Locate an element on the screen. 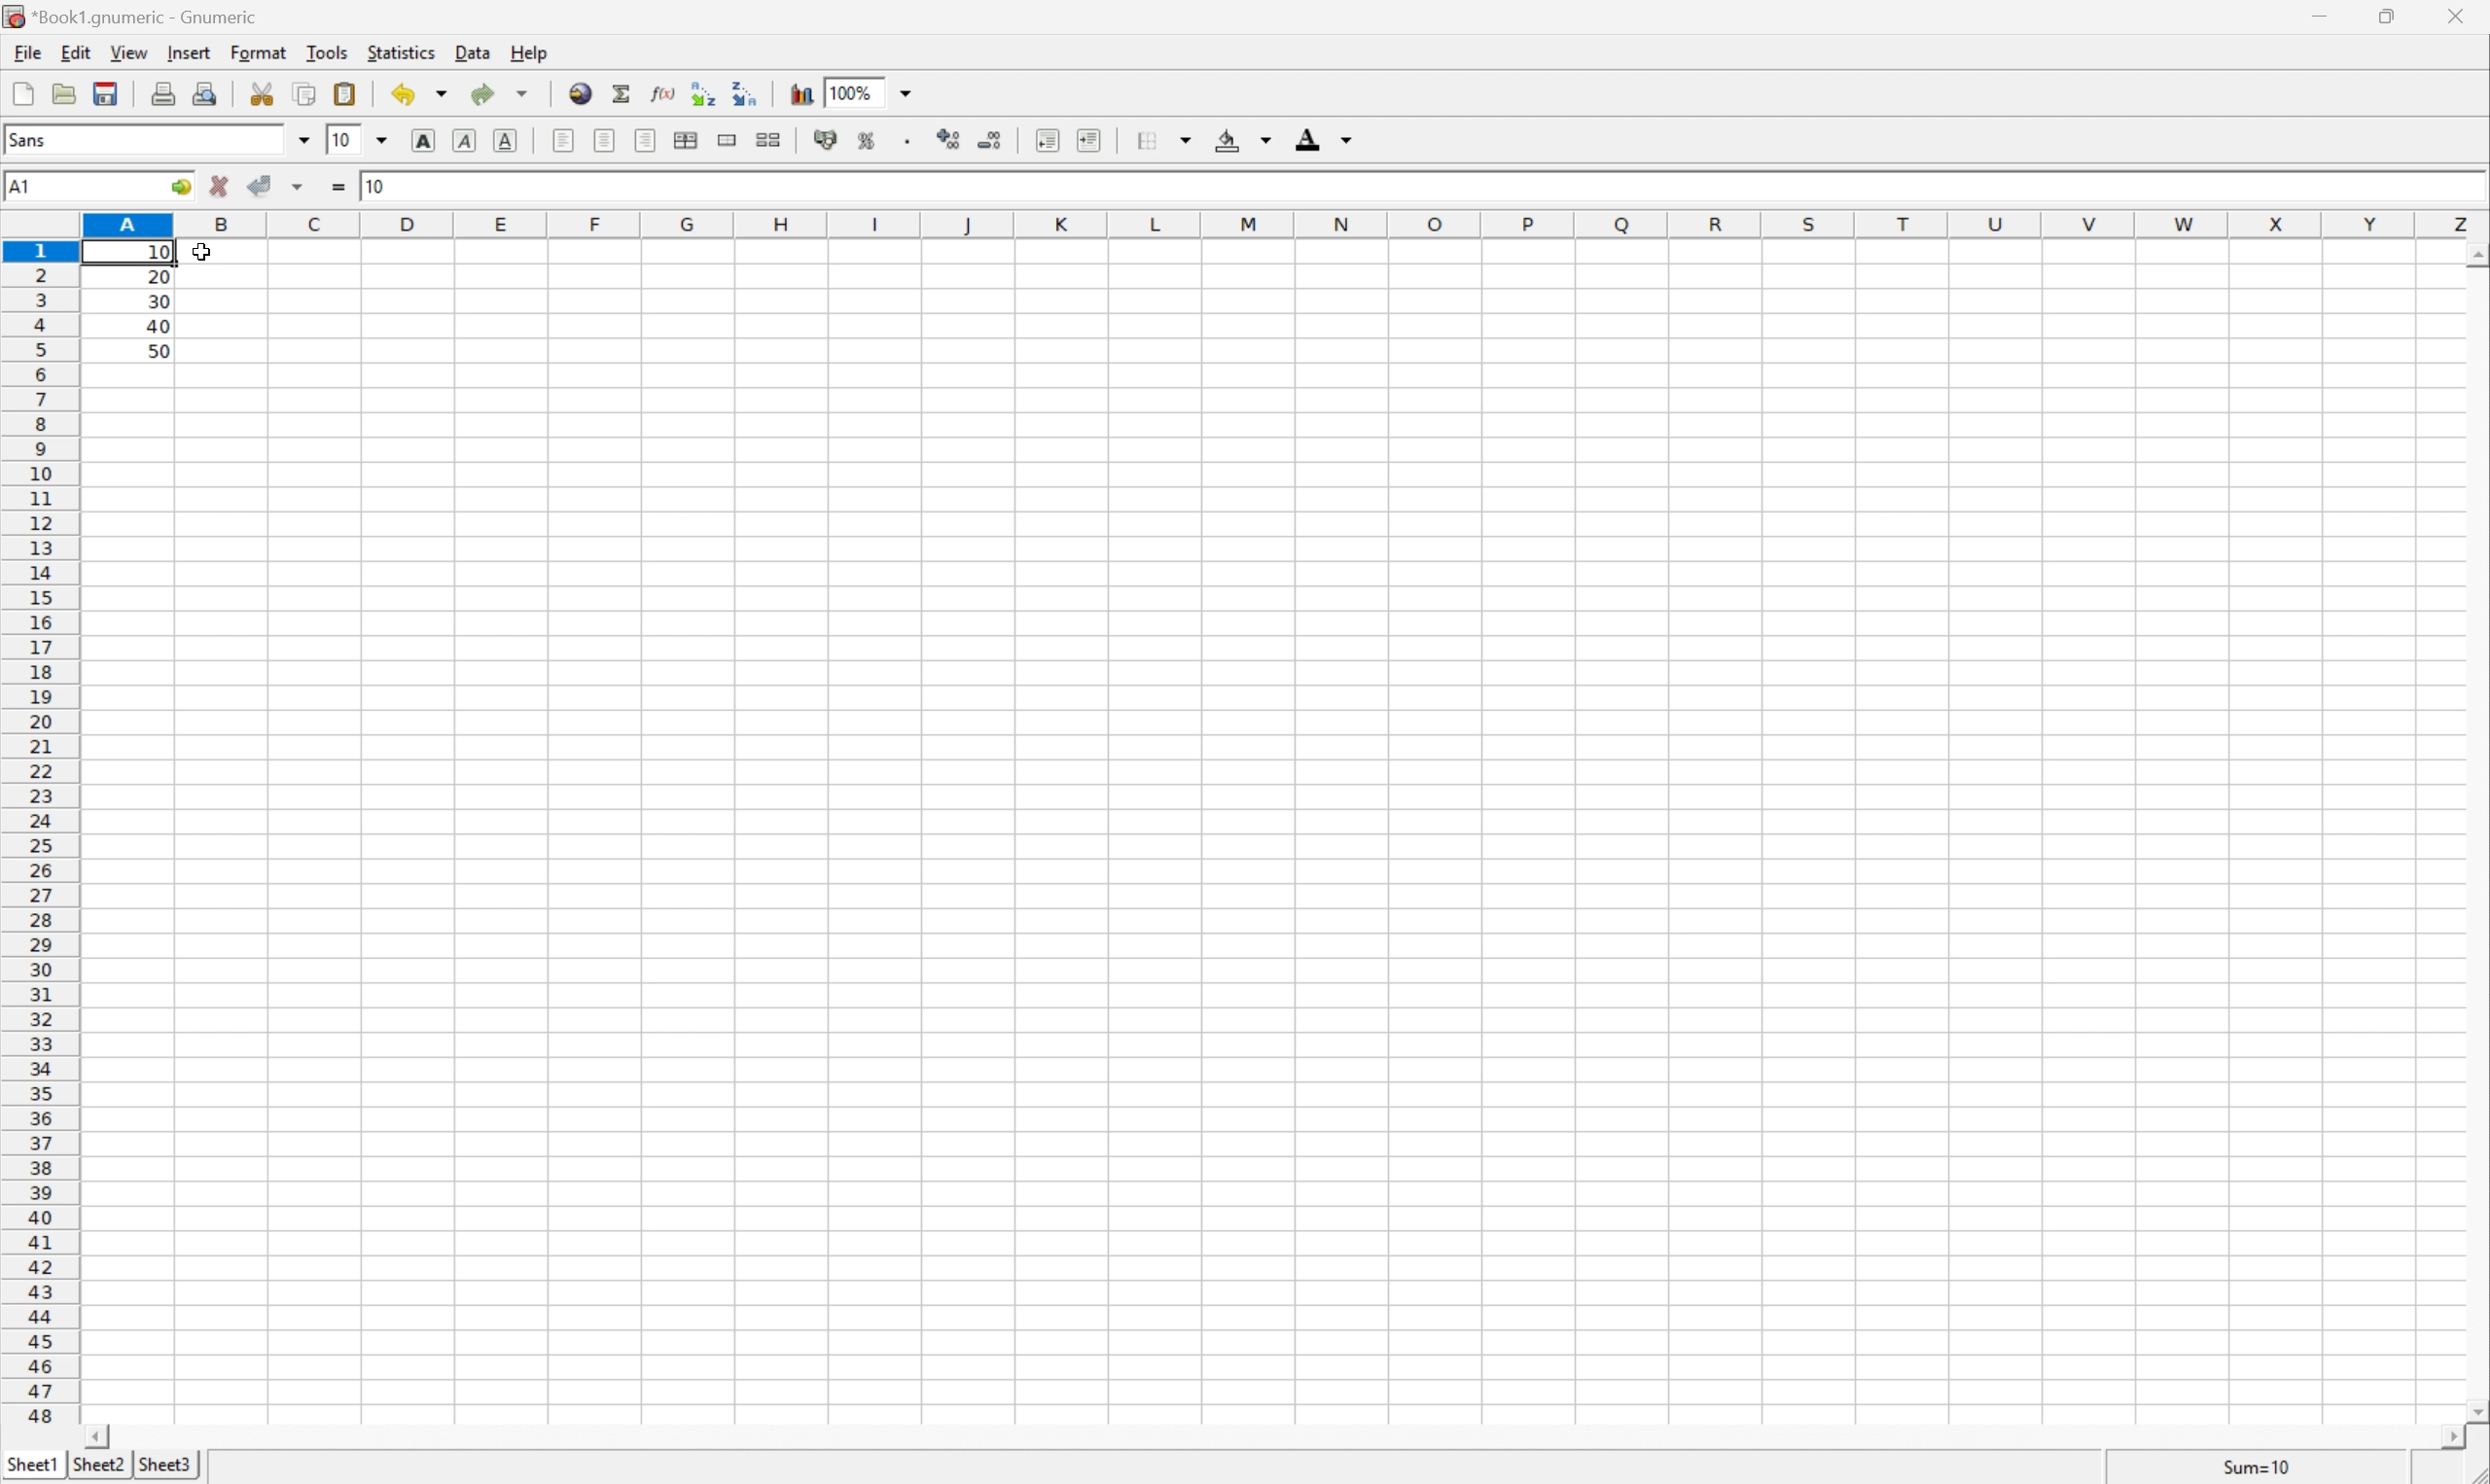 This screenshot has height=1484, width=2490. Borders is located at coordinates (1164, 140).